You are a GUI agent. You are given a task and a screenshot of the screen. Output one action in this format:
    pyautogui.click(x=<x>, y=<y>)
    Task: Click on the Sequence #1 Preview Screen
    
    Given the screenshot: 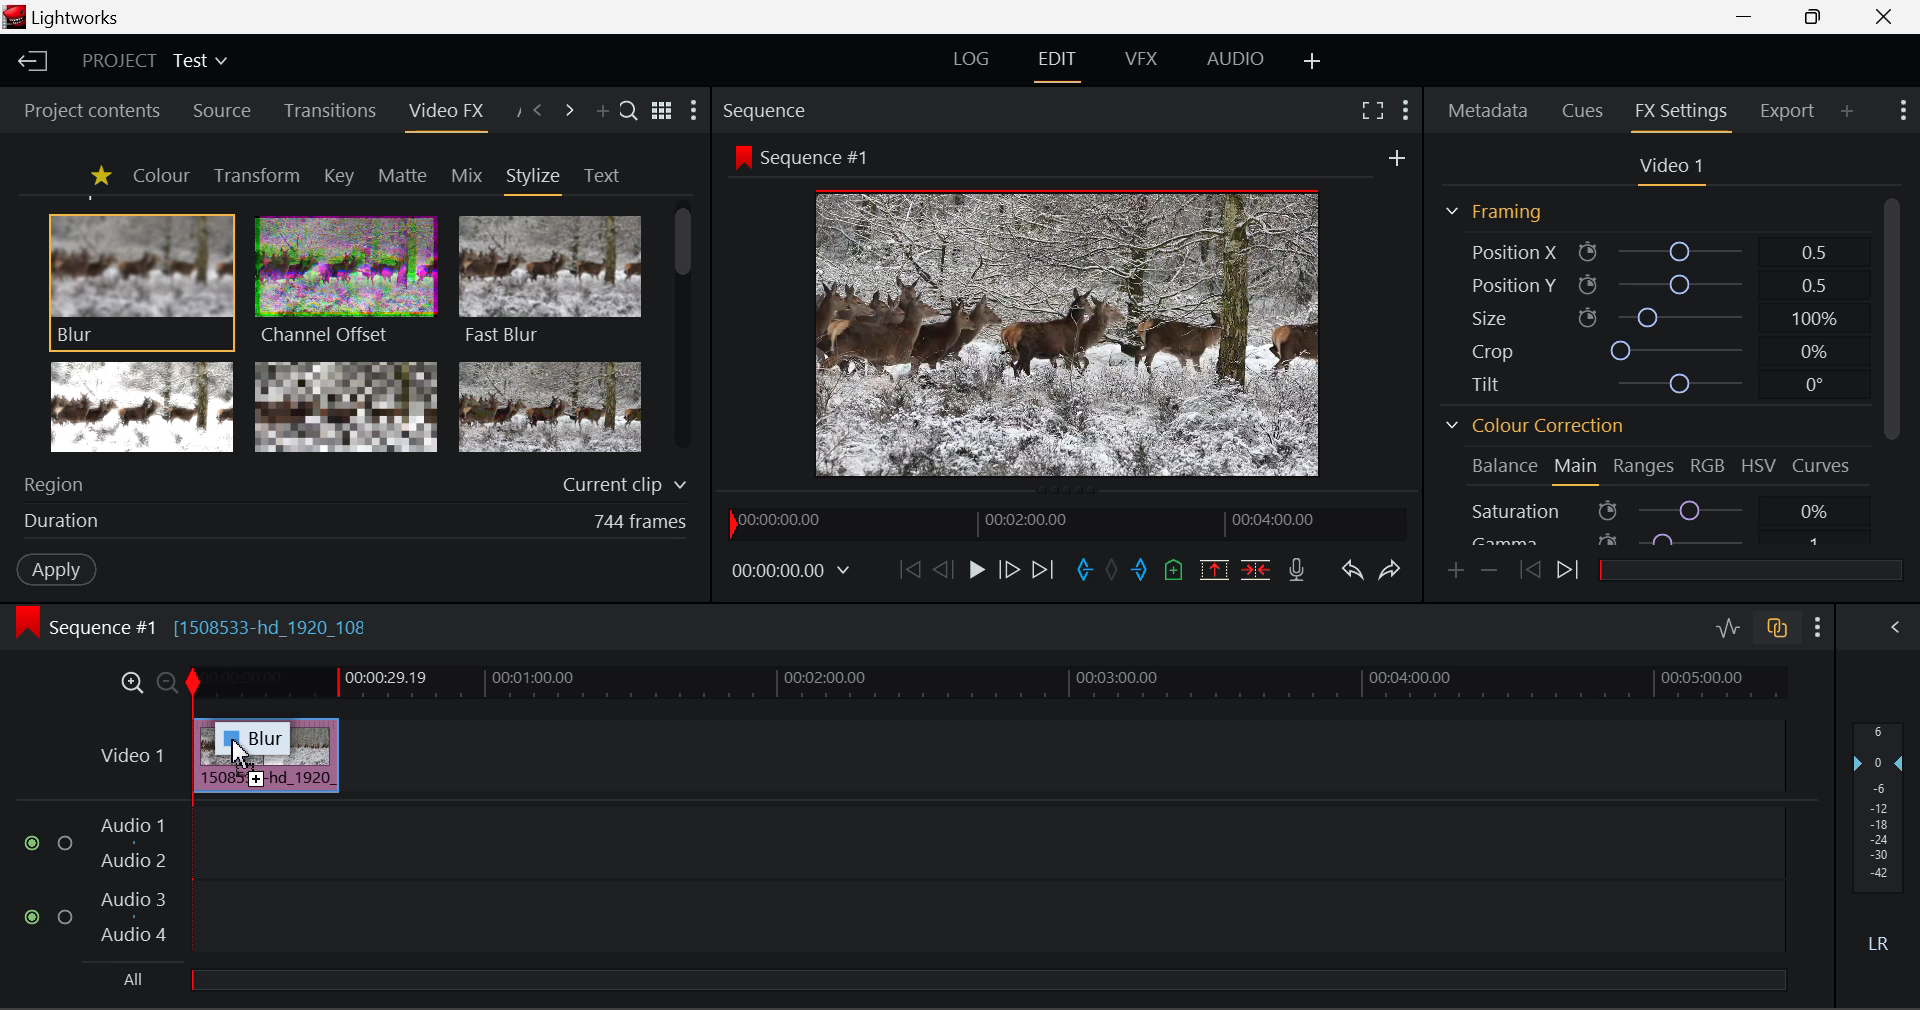 What is the action you would take?
    pyautogui.click(x=1070, y=310)
    